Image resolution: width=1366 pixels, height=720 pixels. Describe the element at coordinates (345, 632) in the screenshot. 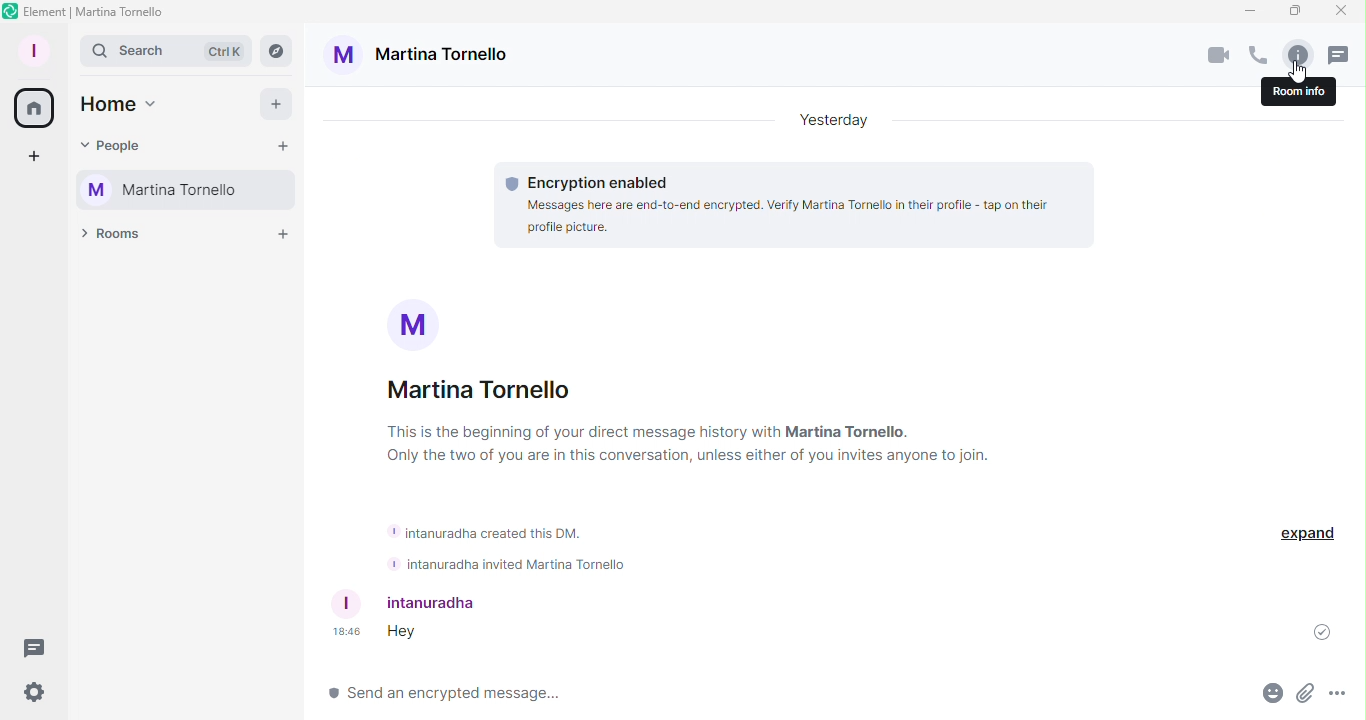

I see `18:46` at that location.